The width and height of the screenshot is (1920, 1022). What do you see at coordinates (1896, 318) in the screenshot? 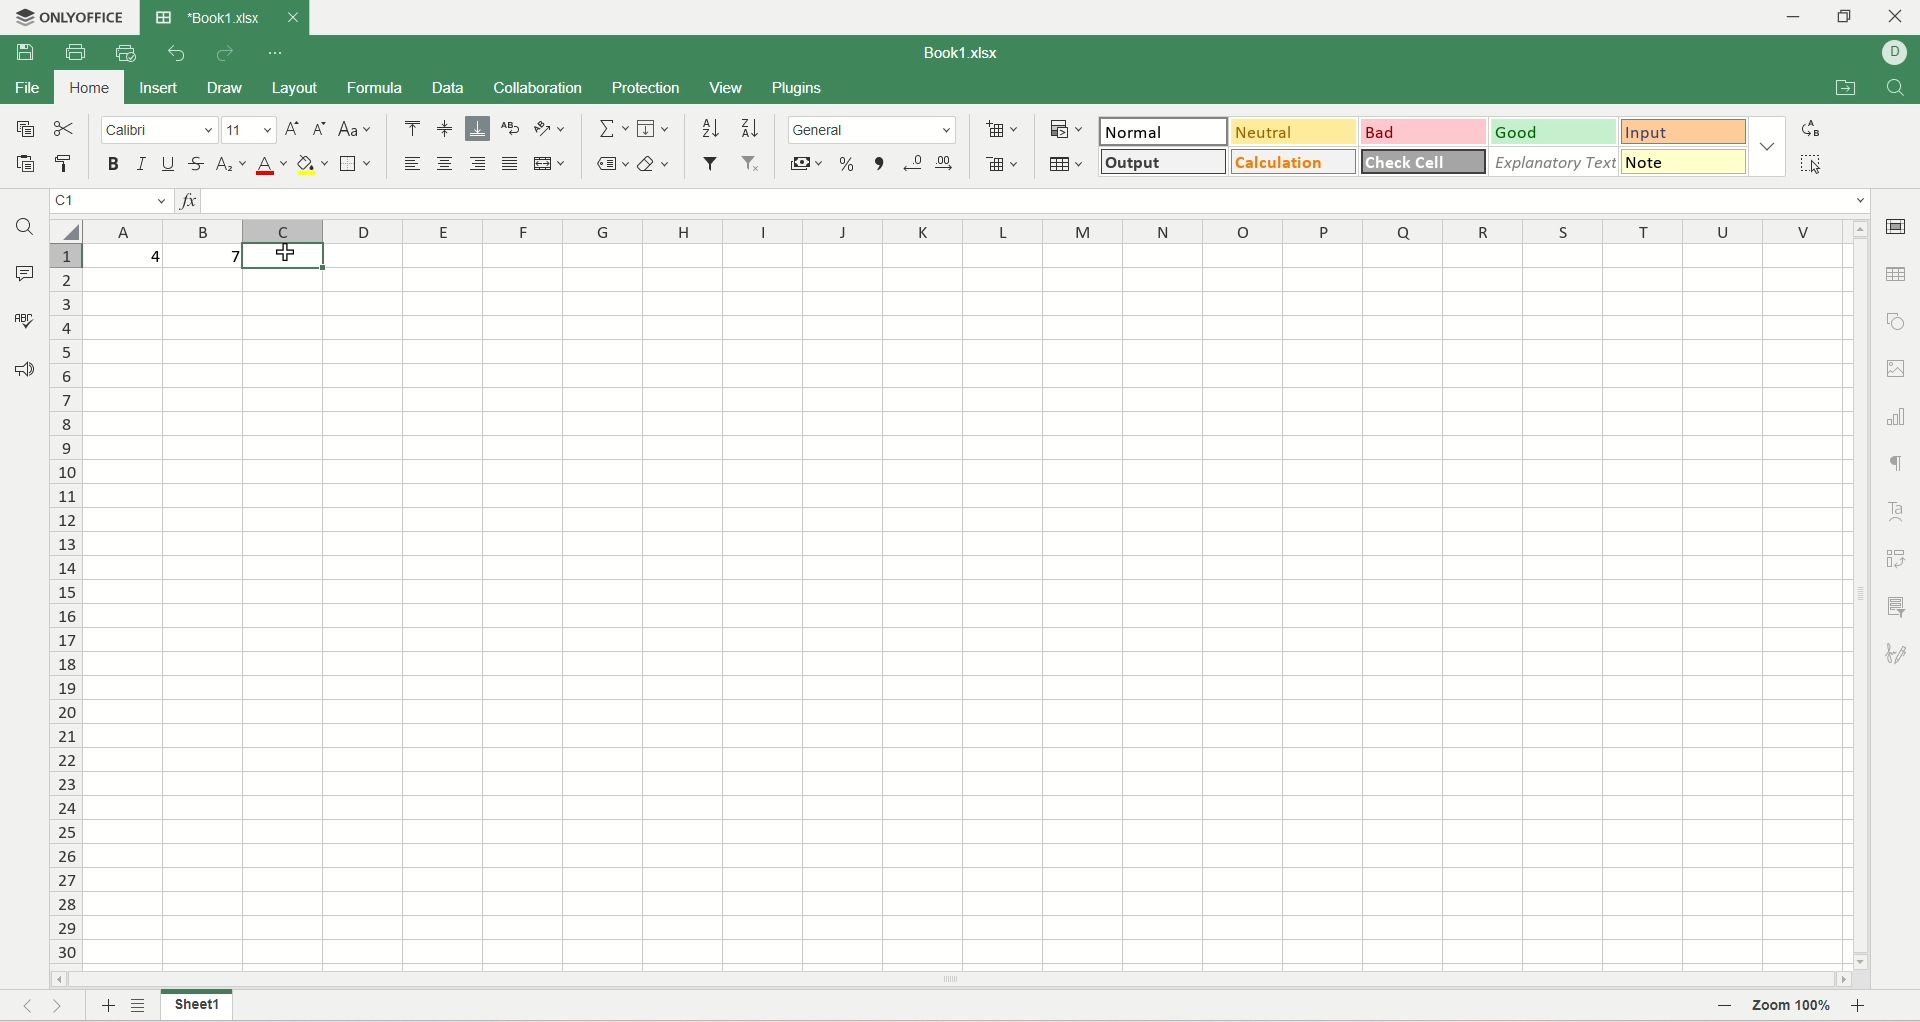
I see `object settings` at bounding box center [1896, 318].